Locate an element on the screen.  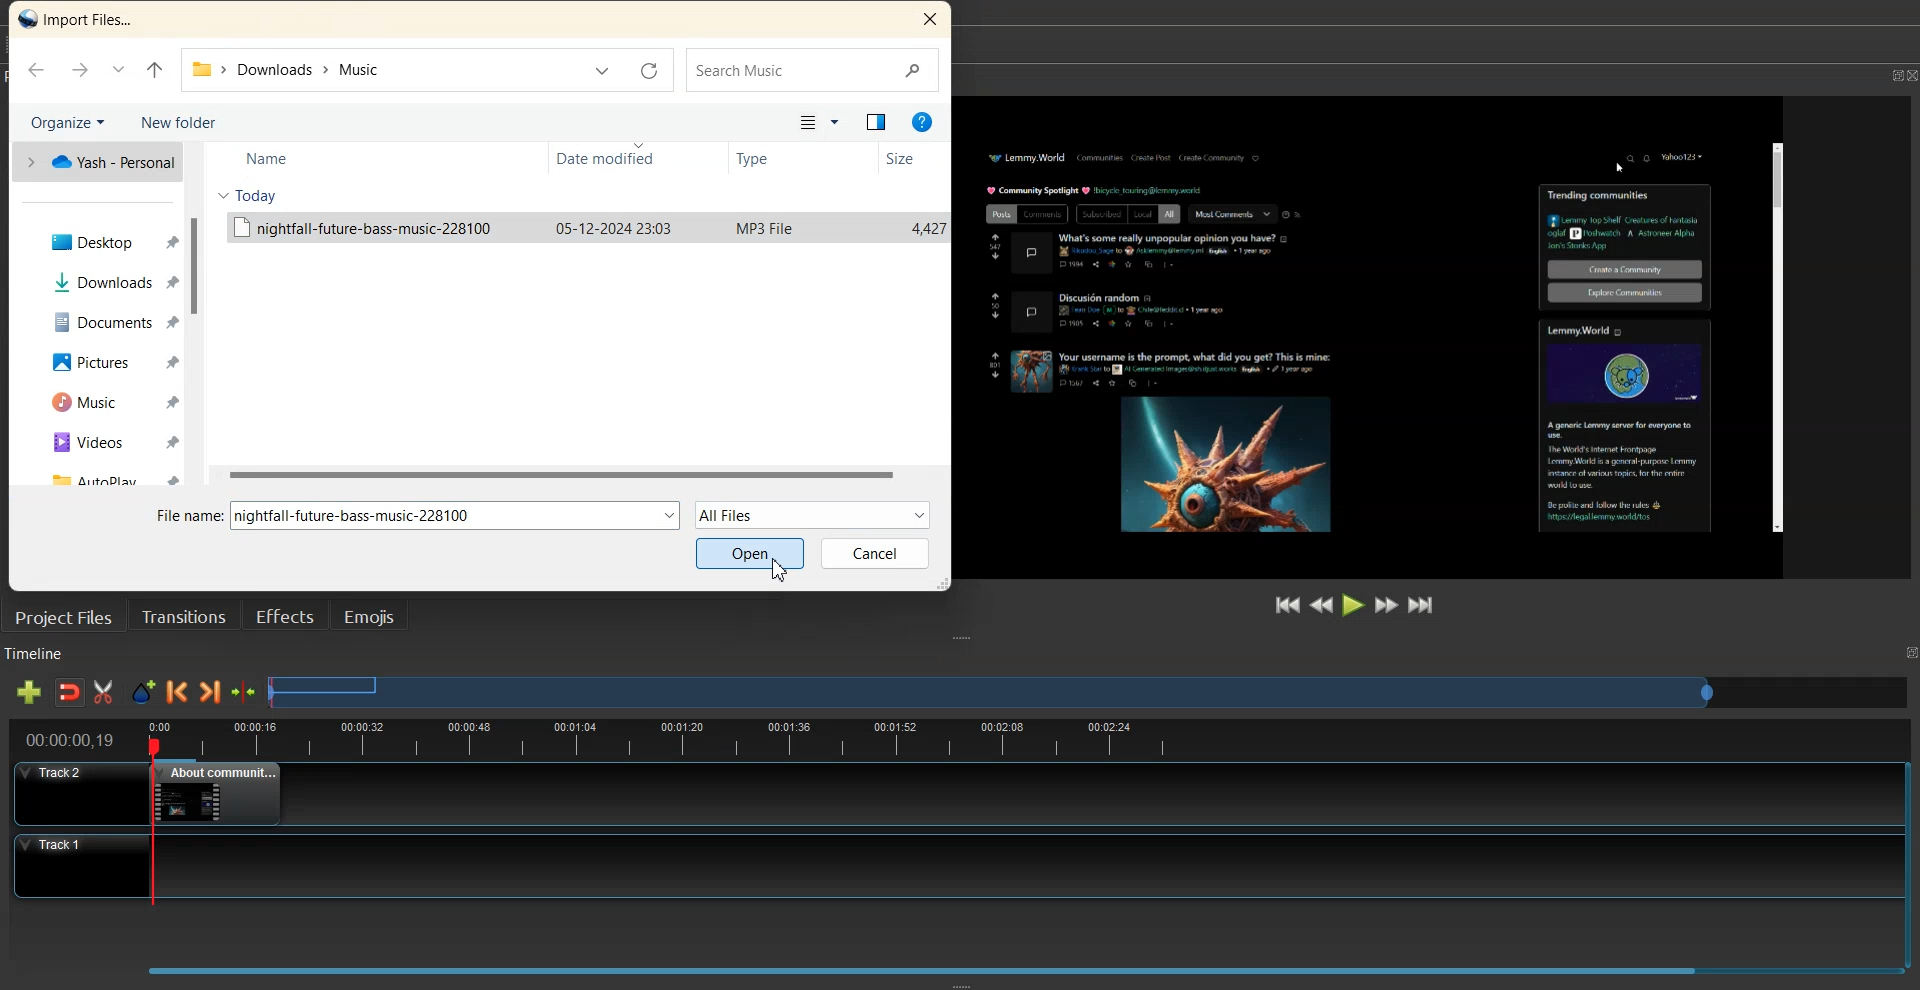
Up to Last file is located at coordinates (155, 71).